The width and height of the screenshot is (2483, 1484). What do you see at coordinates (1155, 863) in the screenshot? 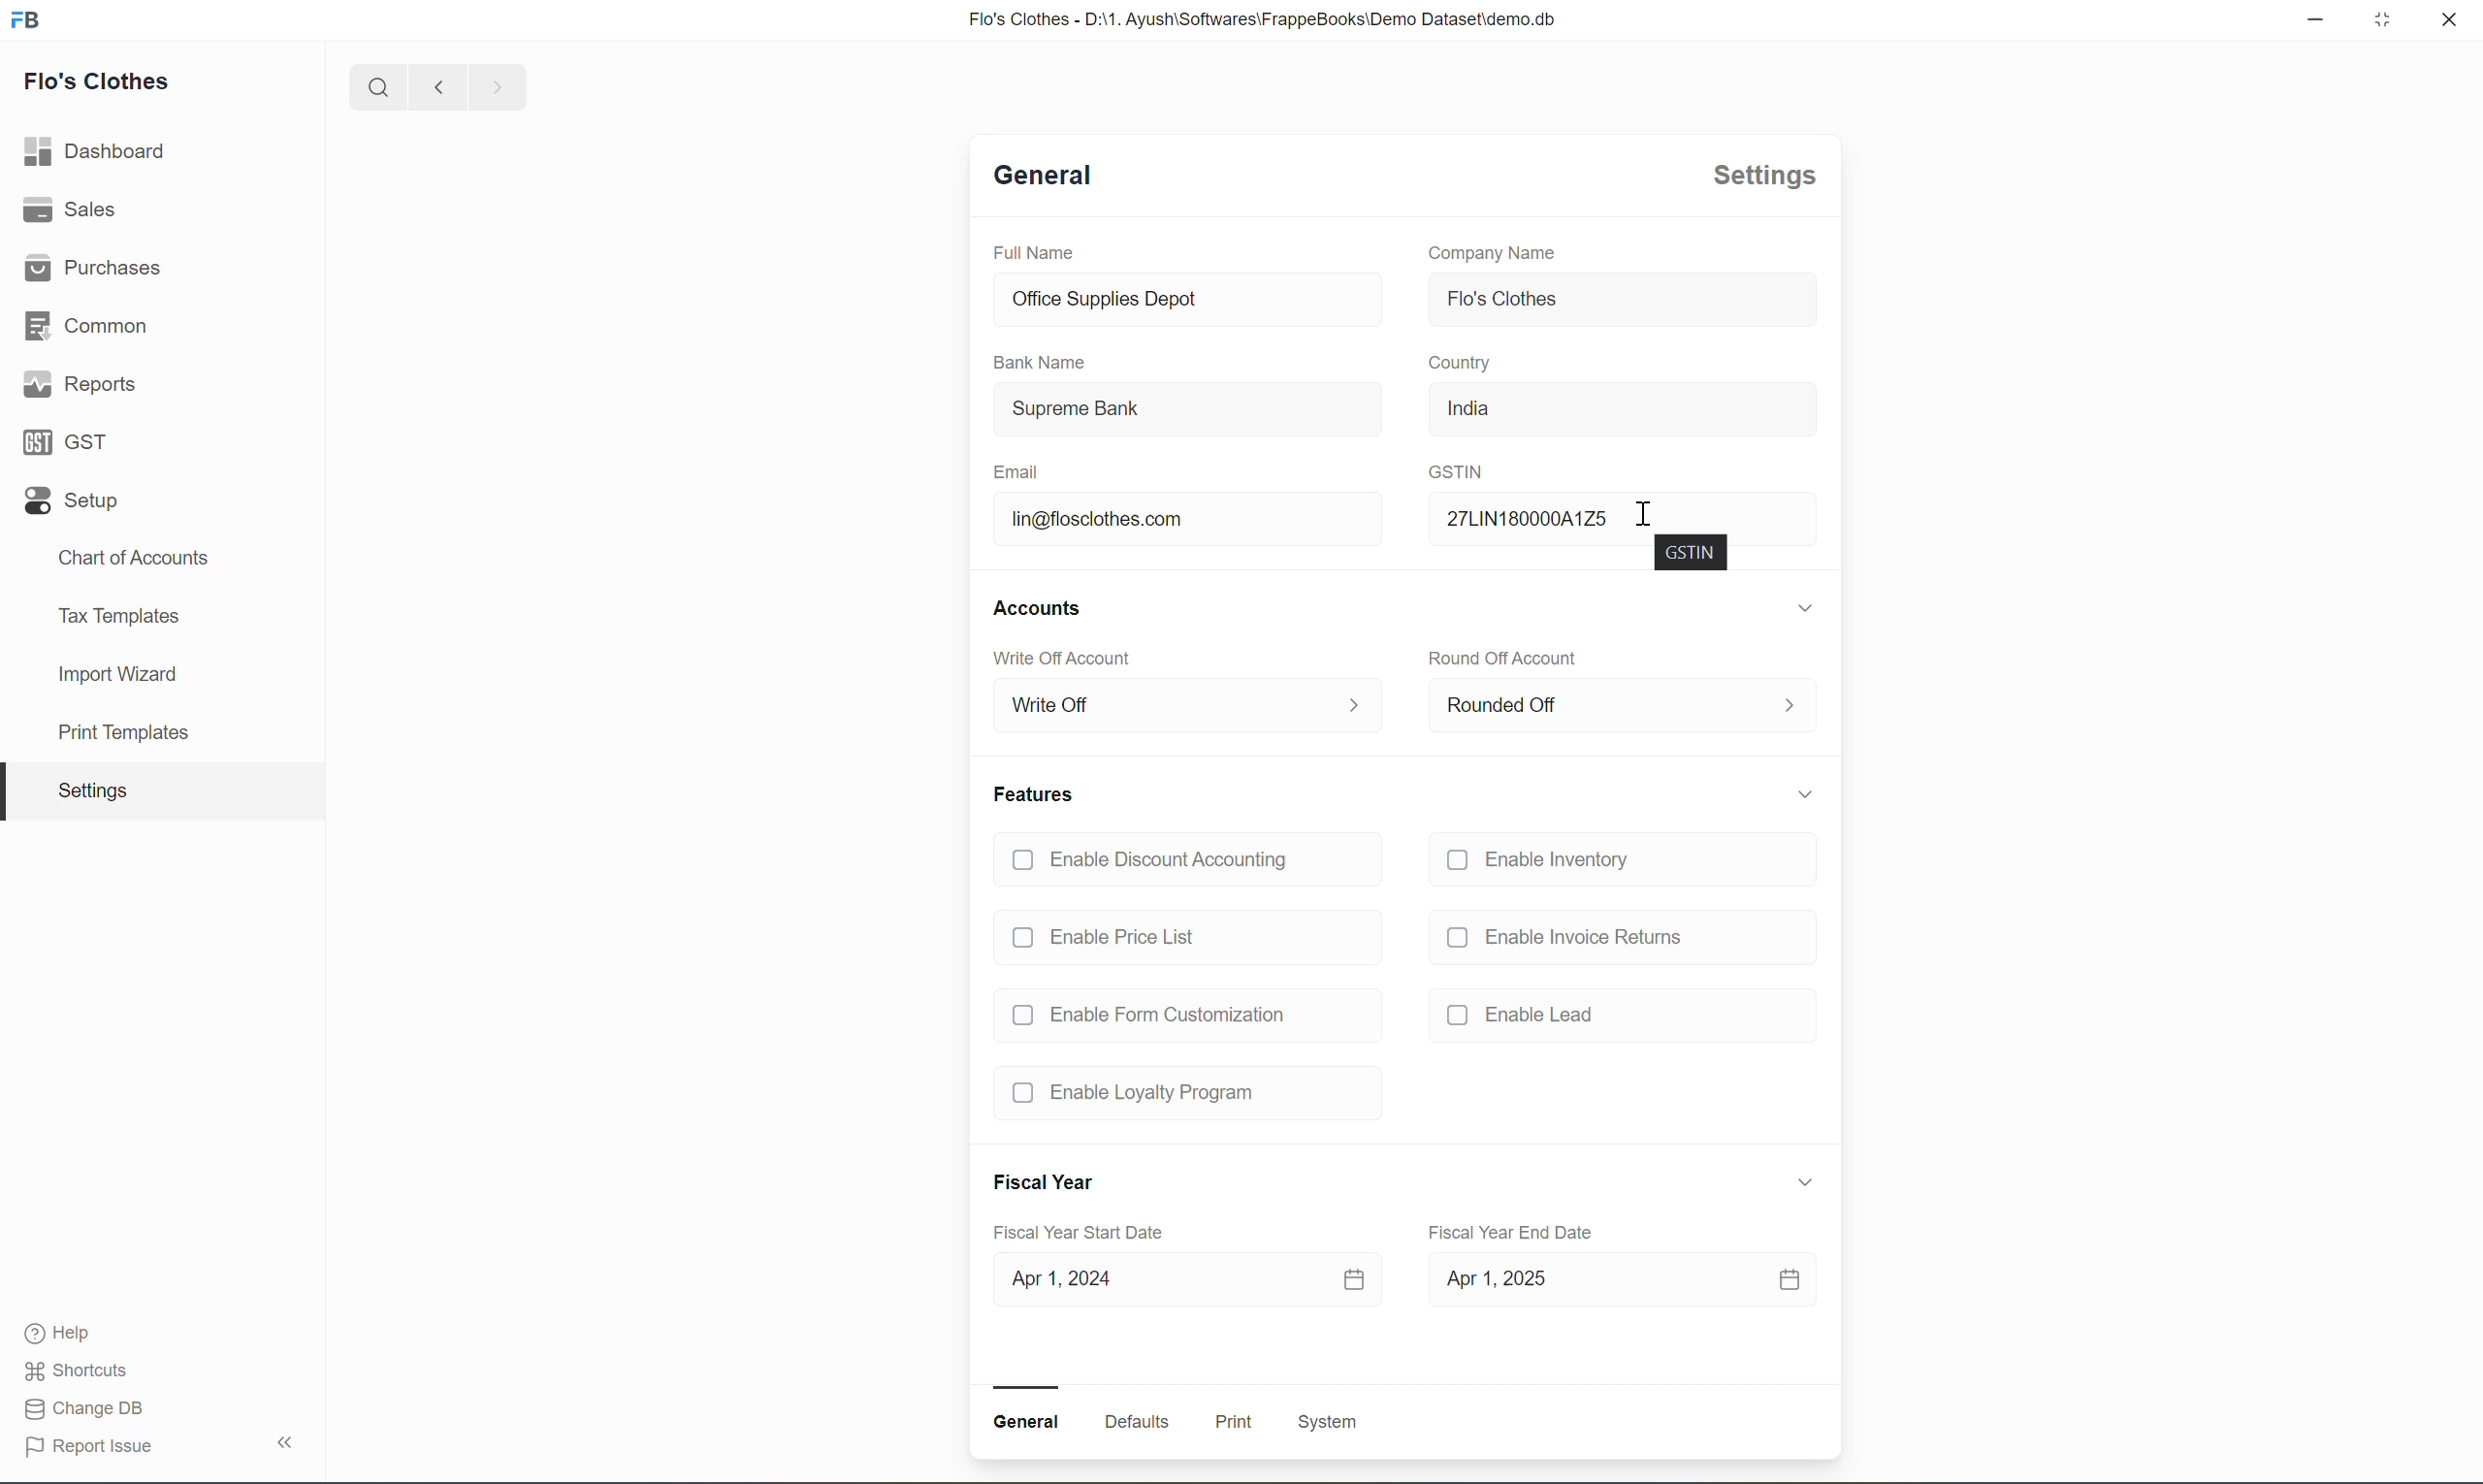
I see `Enable Discount Accounting` at bounding box center [1155, 863].